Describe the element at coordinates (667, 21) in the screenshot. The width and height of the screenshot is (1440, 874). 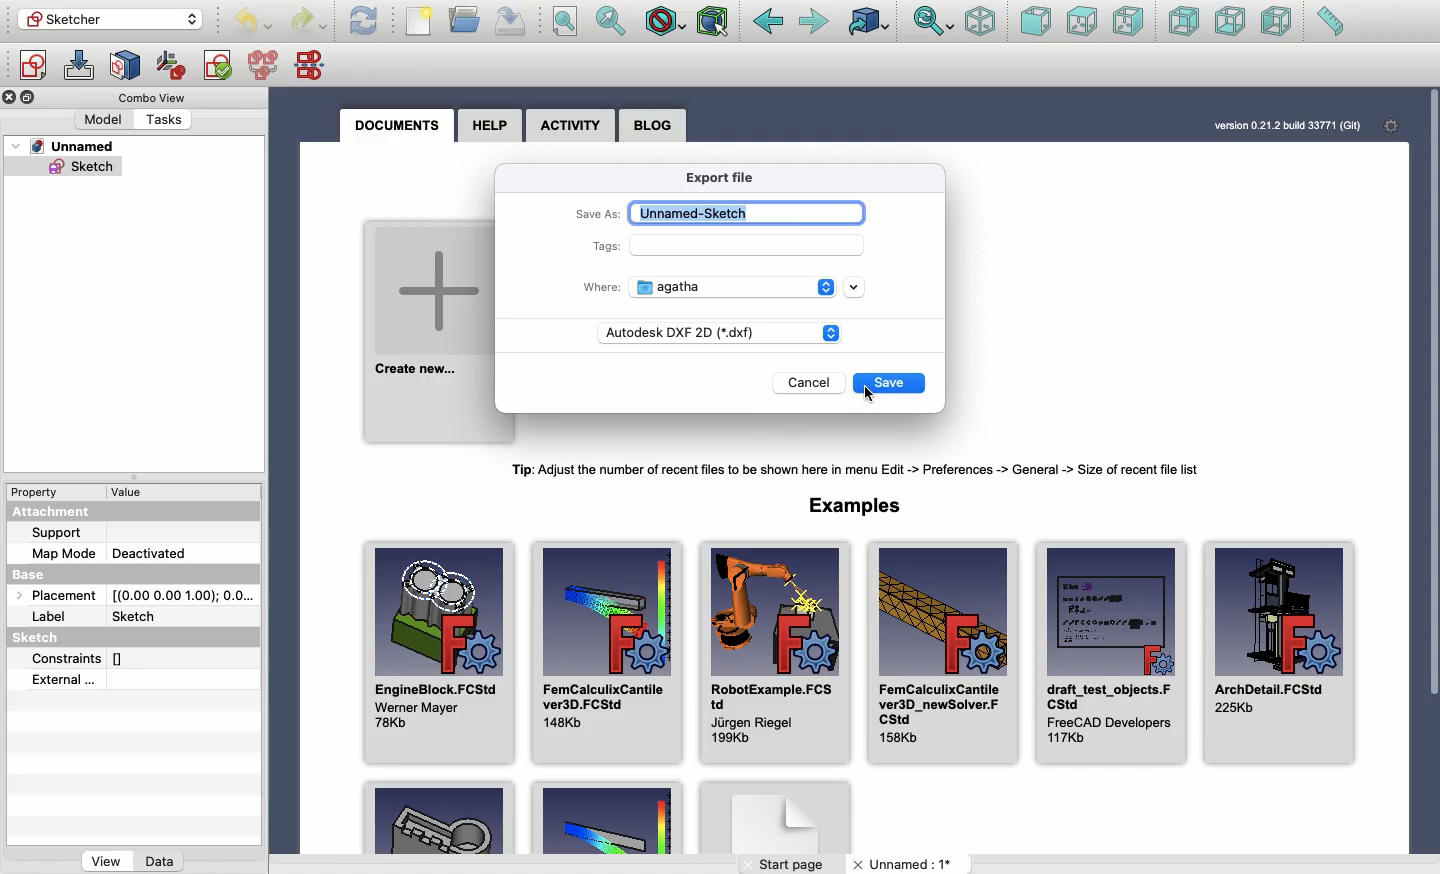
I see `Draw style` at that location.